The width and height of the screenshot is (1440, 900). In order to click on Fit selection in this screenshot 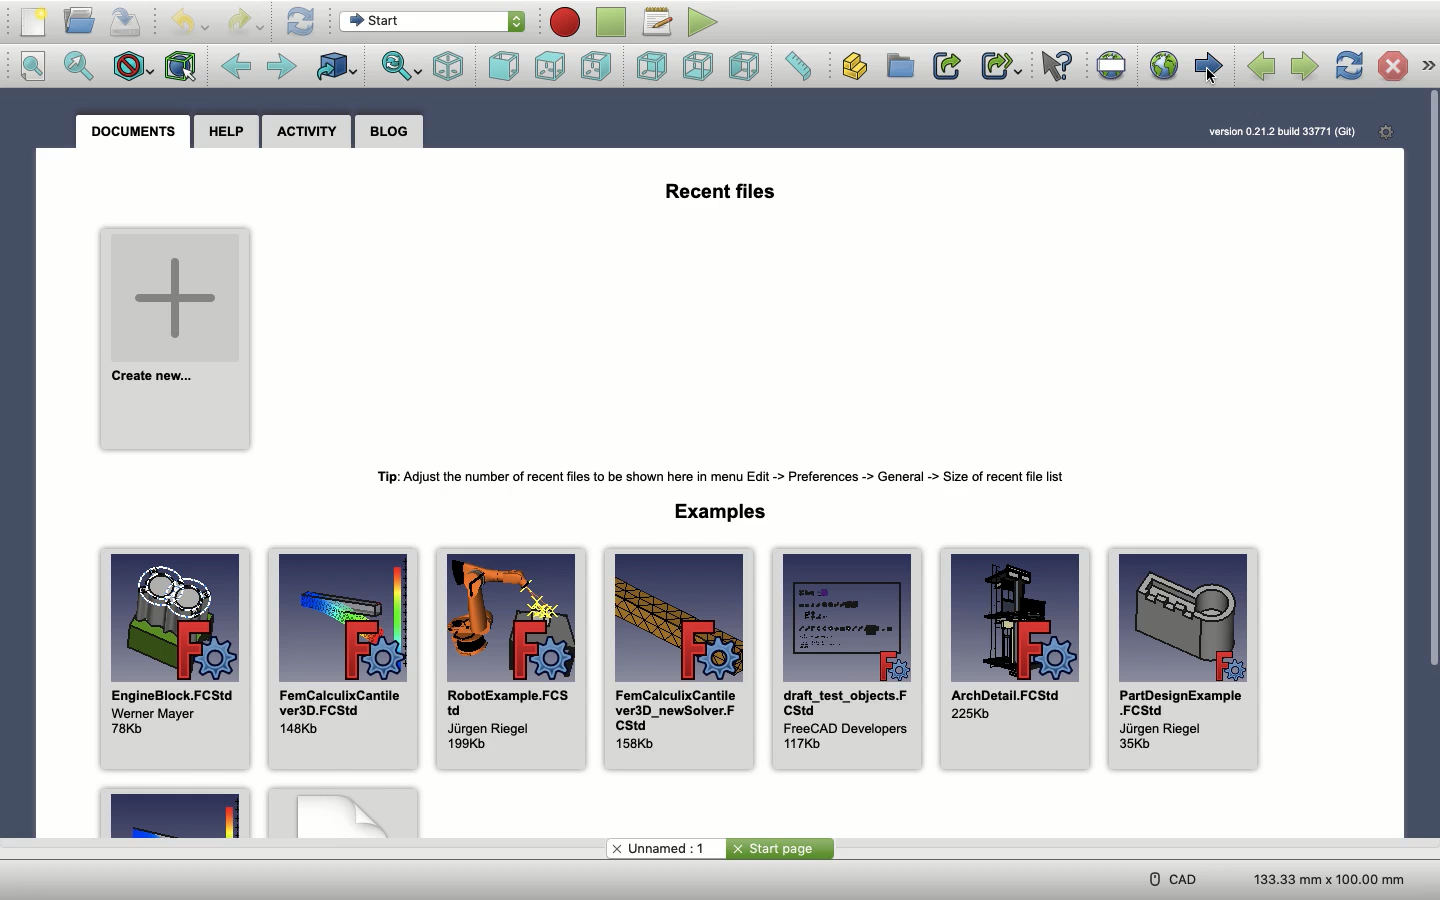, I will do `click(83, 67)`.